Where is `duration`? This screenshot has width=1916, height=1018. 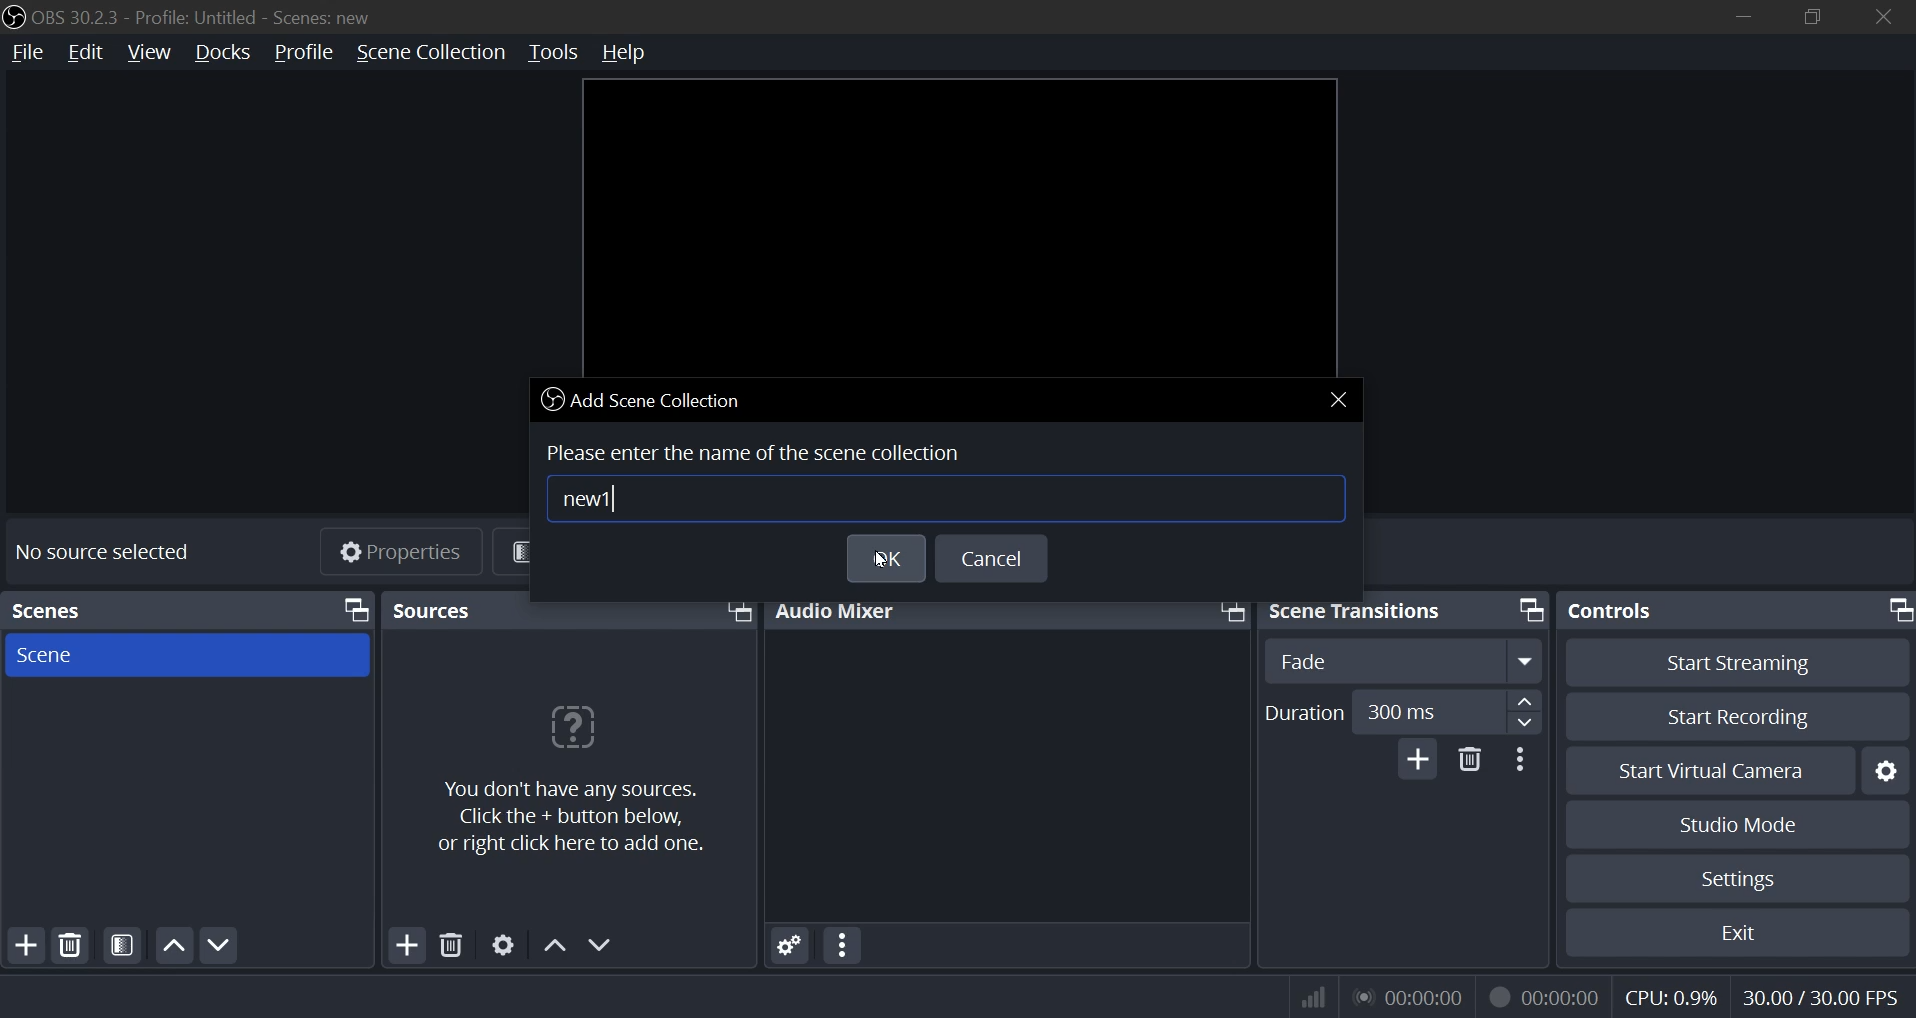
duration is located at coordinates (1306, 713).